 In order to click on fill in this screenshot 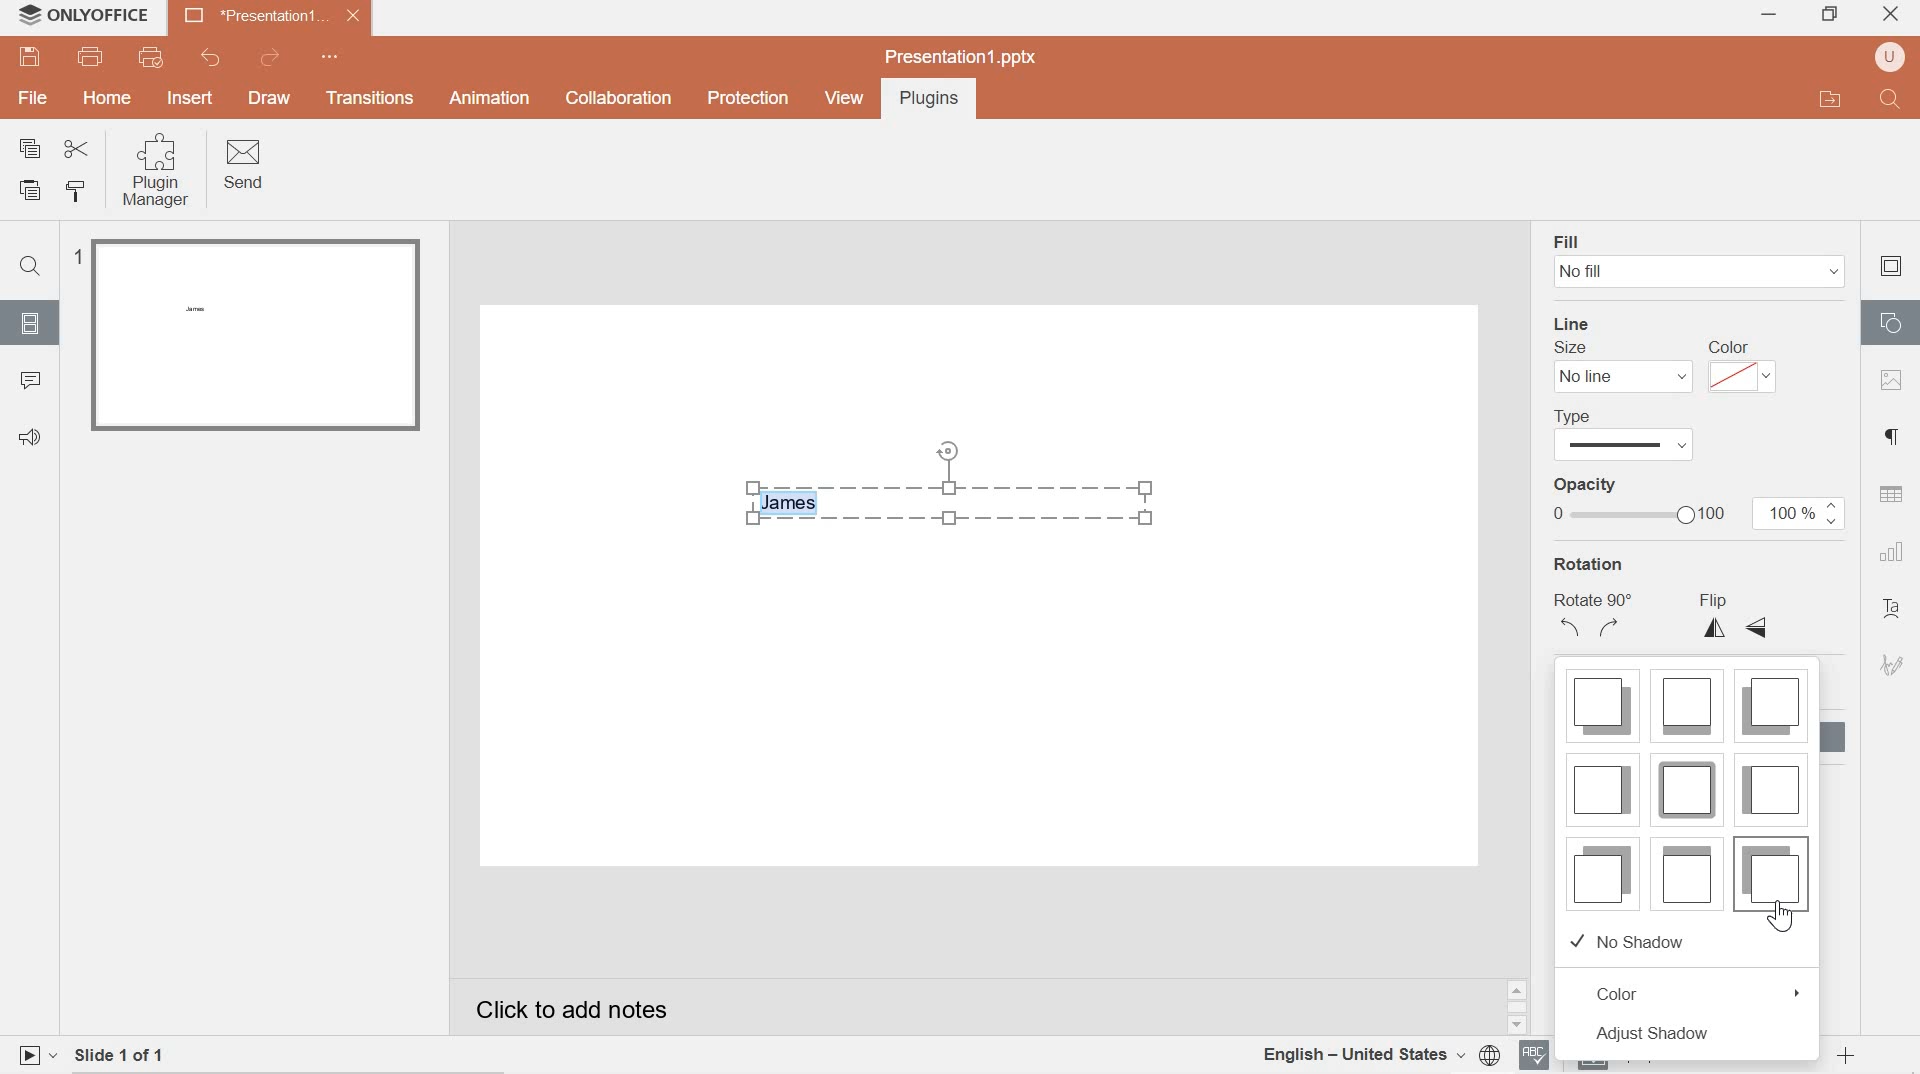, I will do `click(1564, 240)`.